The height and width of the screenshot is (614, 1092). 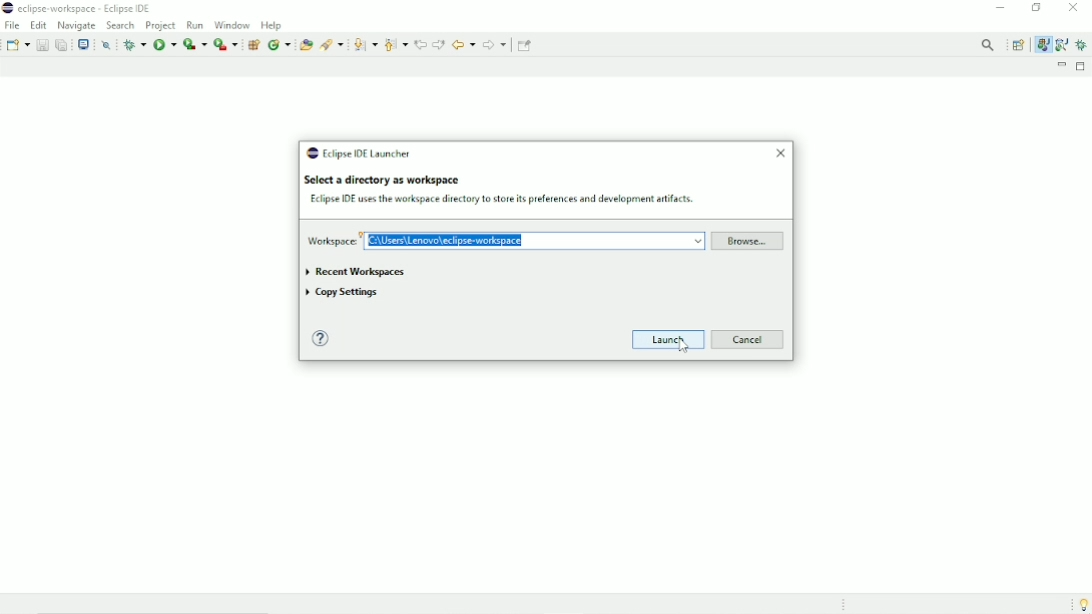 What do you see at coordinates (439, 44) in the screenshot?
I see `Next edit location` at bounding box center [439, 44].